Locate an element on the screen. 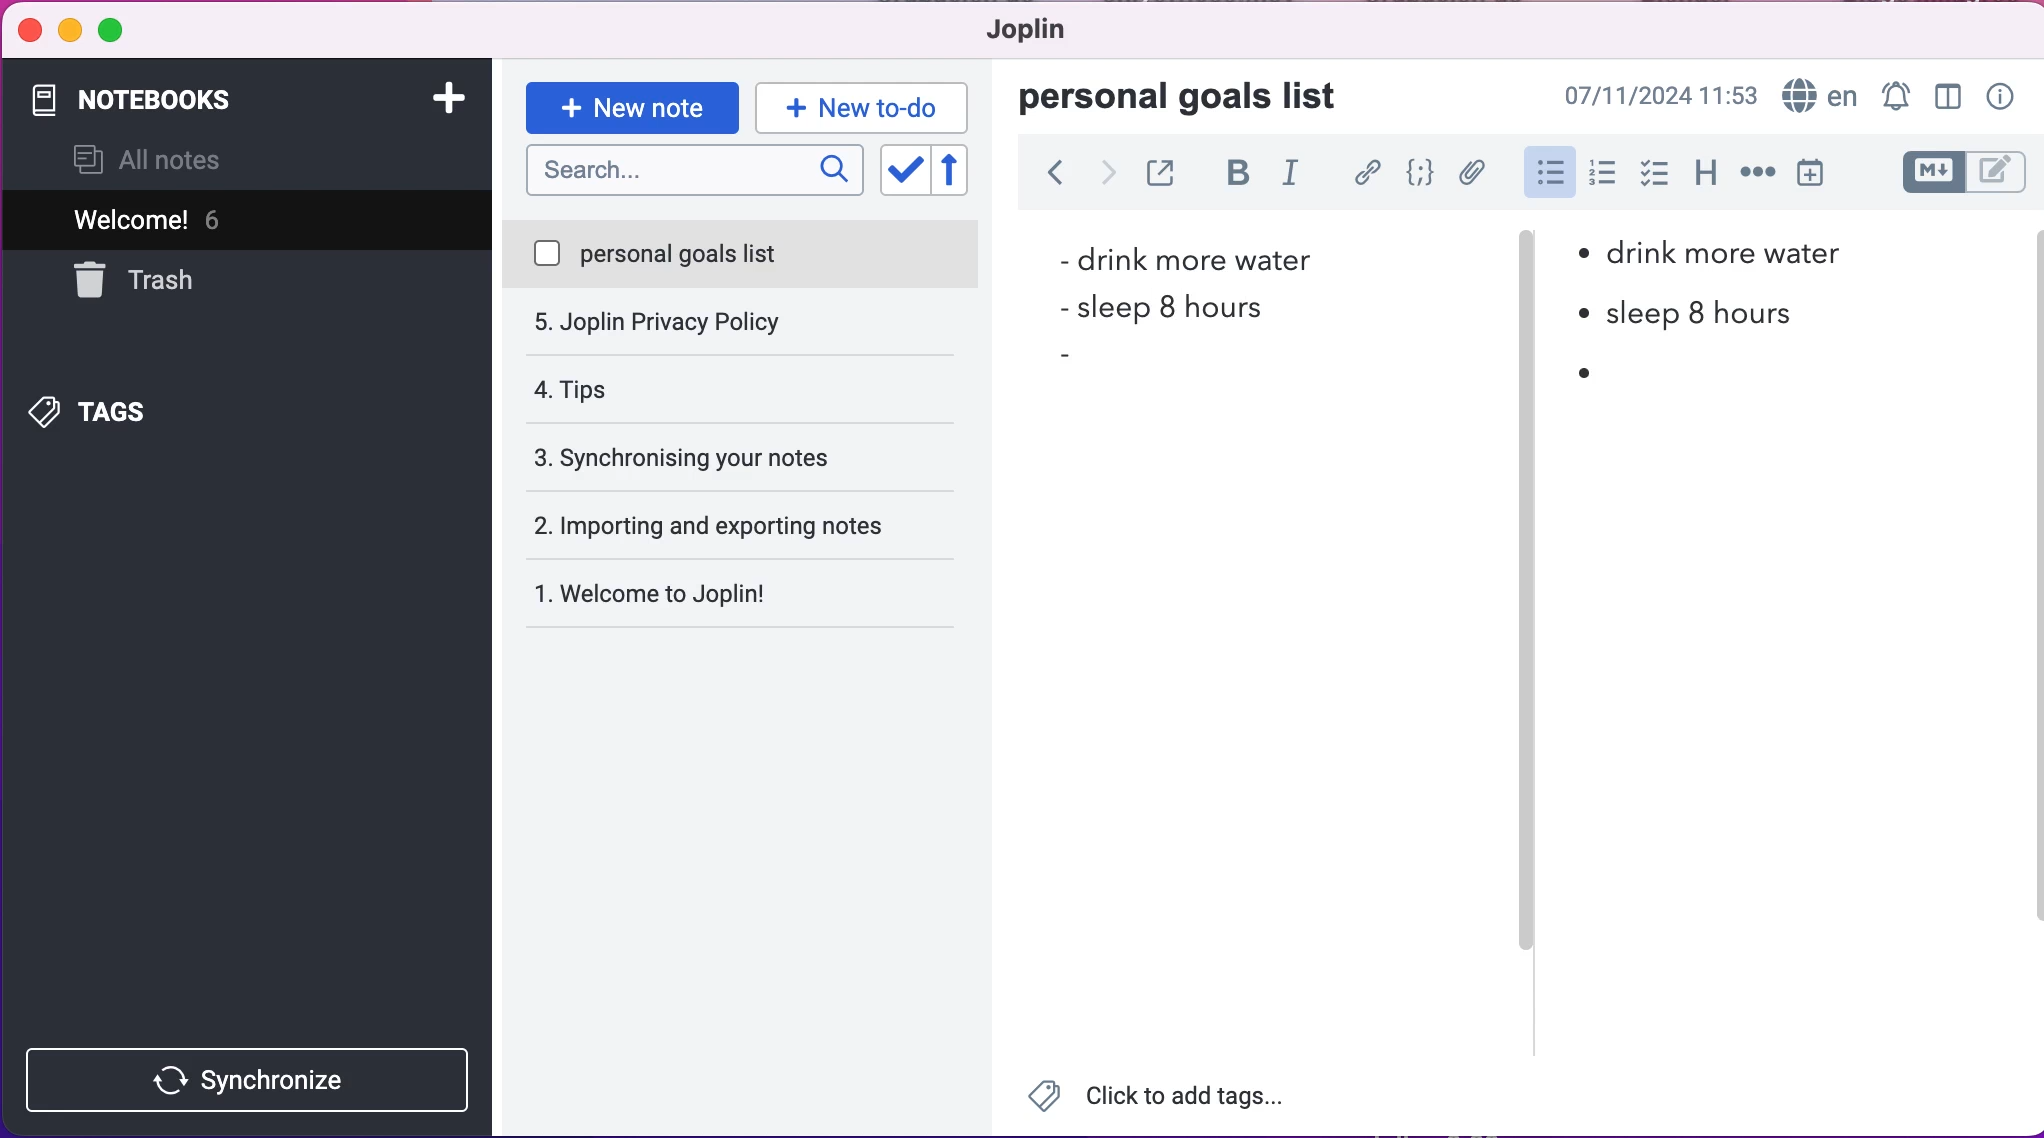 This screenshot has height=1138, width=2044. tips is located at coordinates (738, 324).